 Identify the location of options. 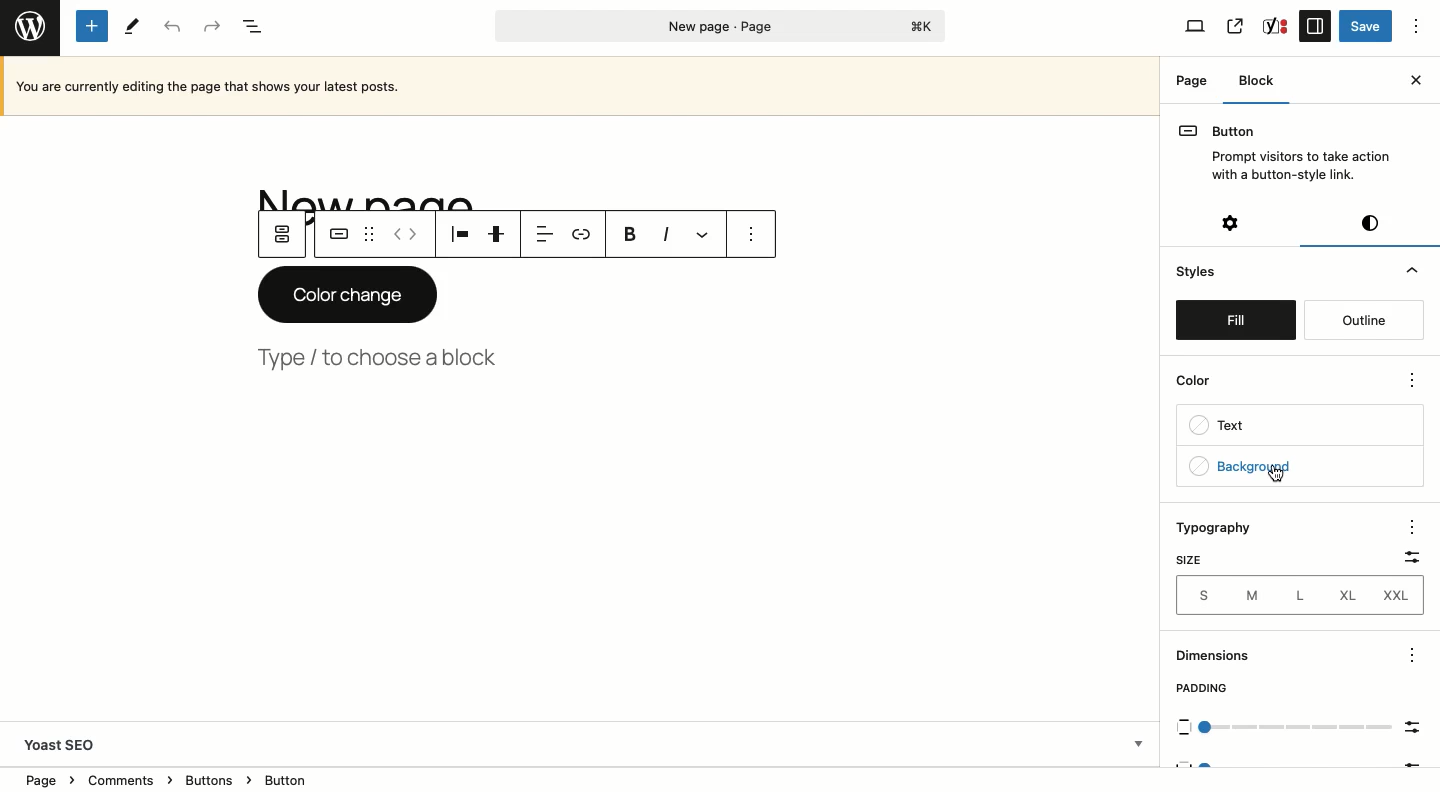
(1413, 656).